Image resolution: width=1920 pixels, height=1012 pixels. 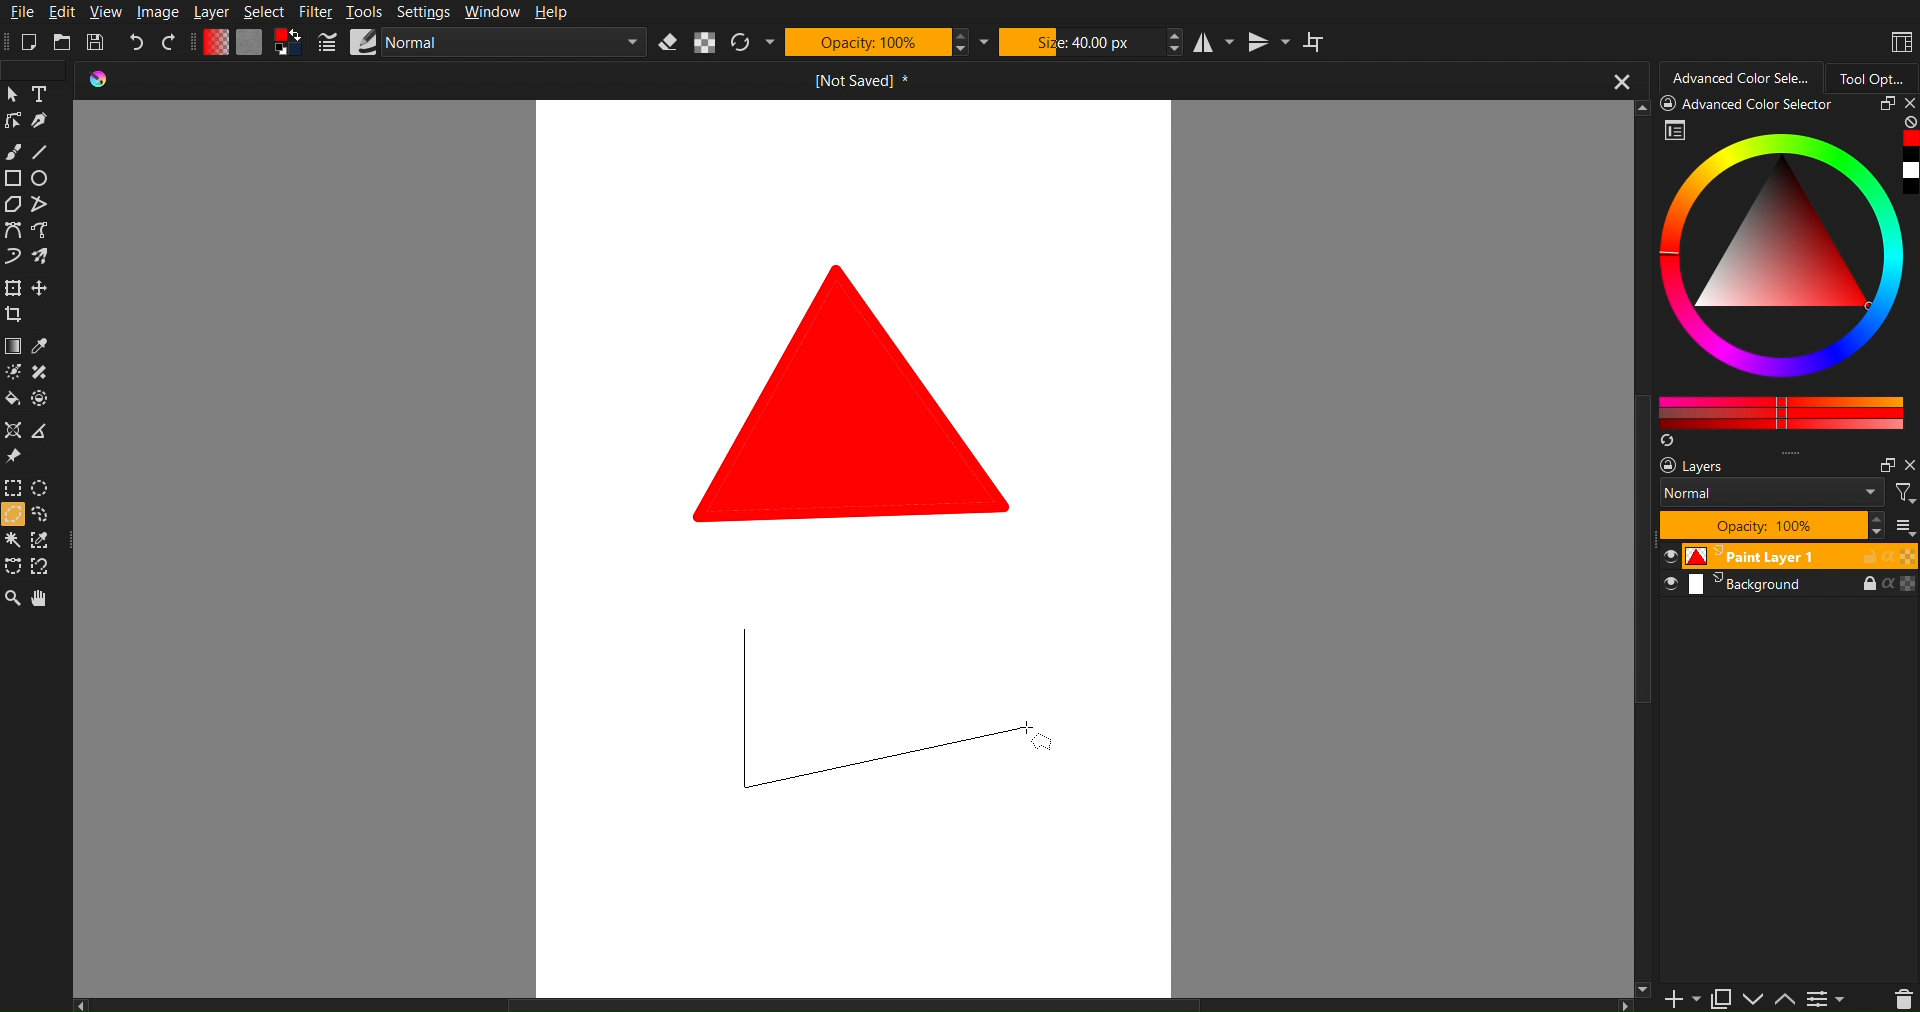 I want to click on selection free shape, so click(x=12, y=565).